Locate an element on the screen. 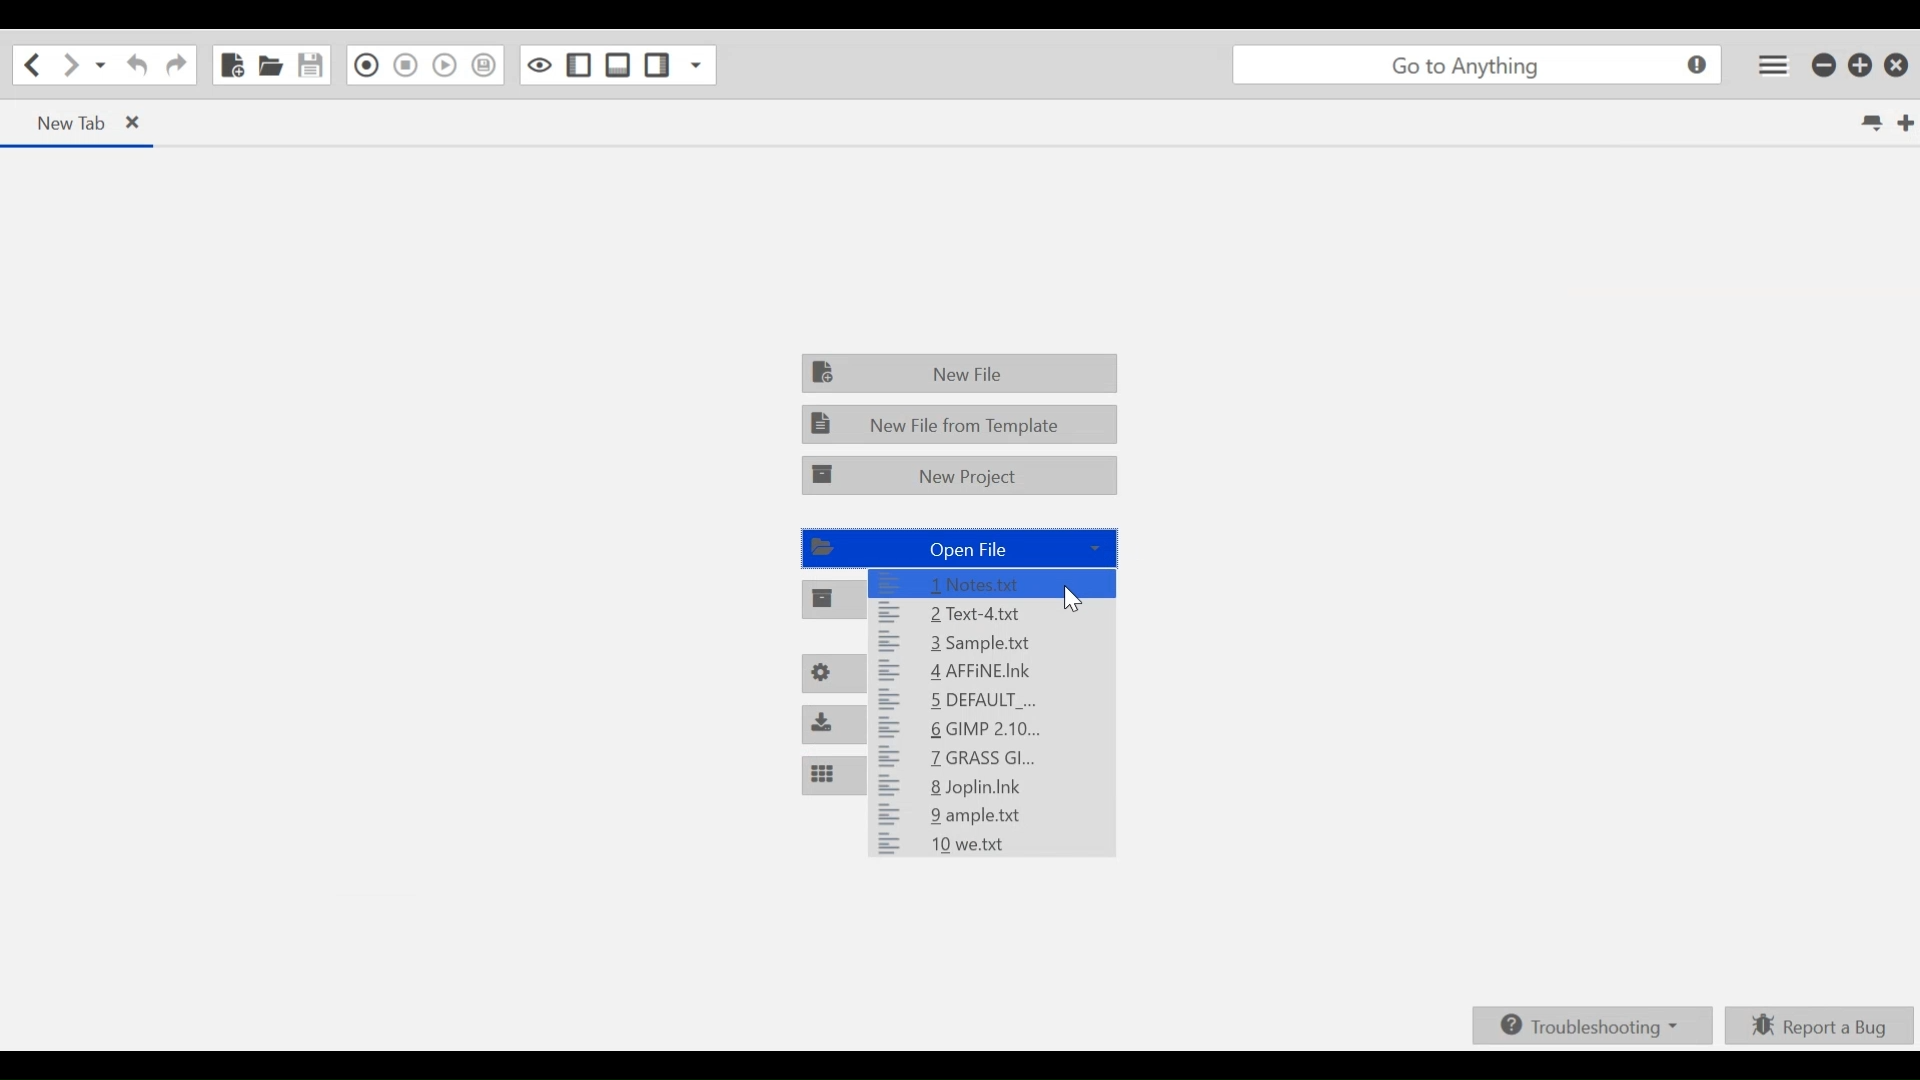  Open file is located at coordinates (271, 65).